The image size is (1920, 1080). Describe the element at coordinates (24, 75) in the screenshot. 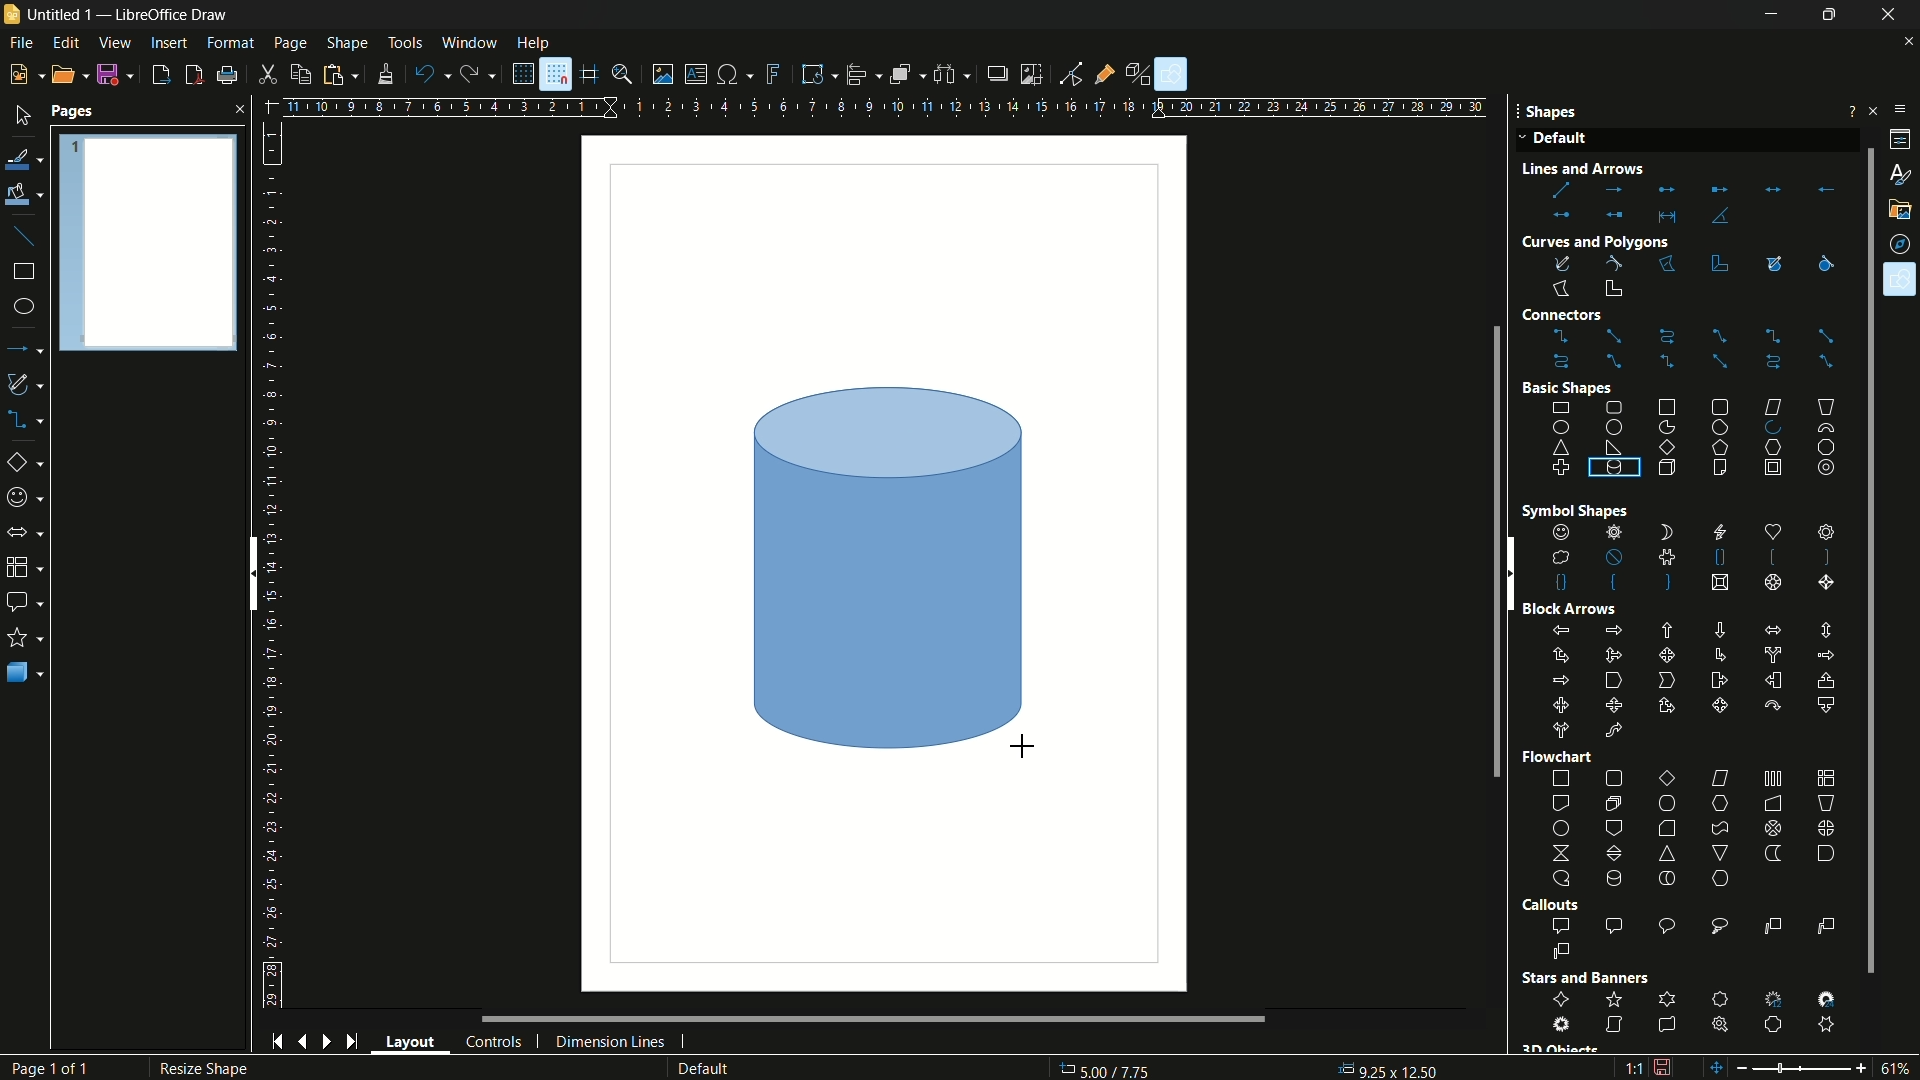

I see `new file` at that location.